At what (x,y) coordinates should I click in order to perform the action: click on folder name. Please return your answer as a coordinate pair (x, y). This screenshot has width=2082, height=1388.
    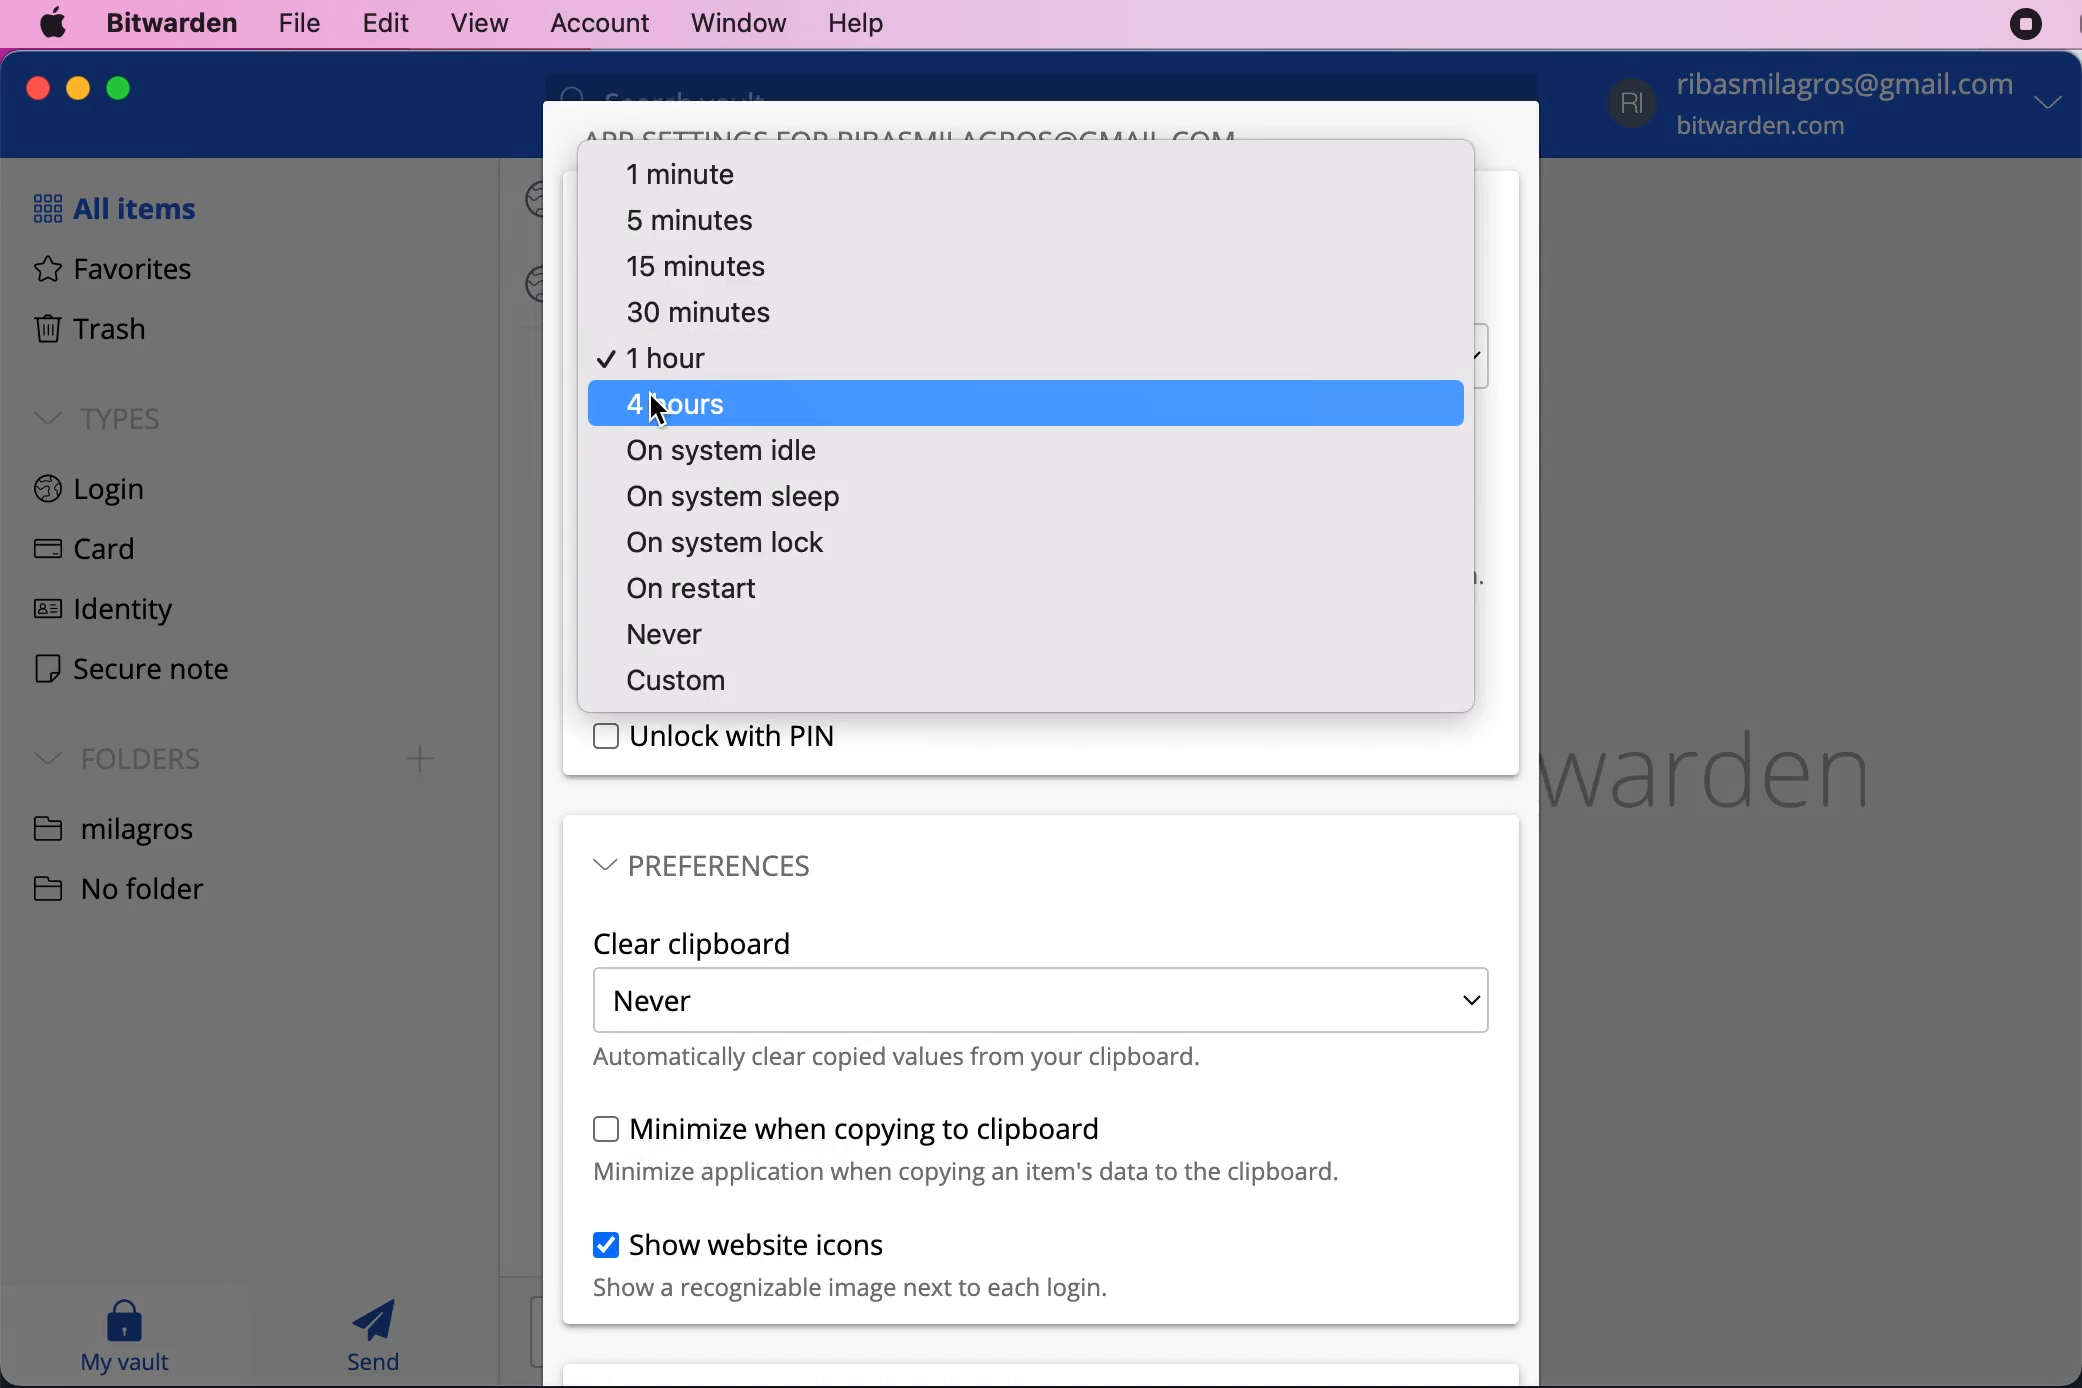
    Looking at the image, I should click on (117, 827).